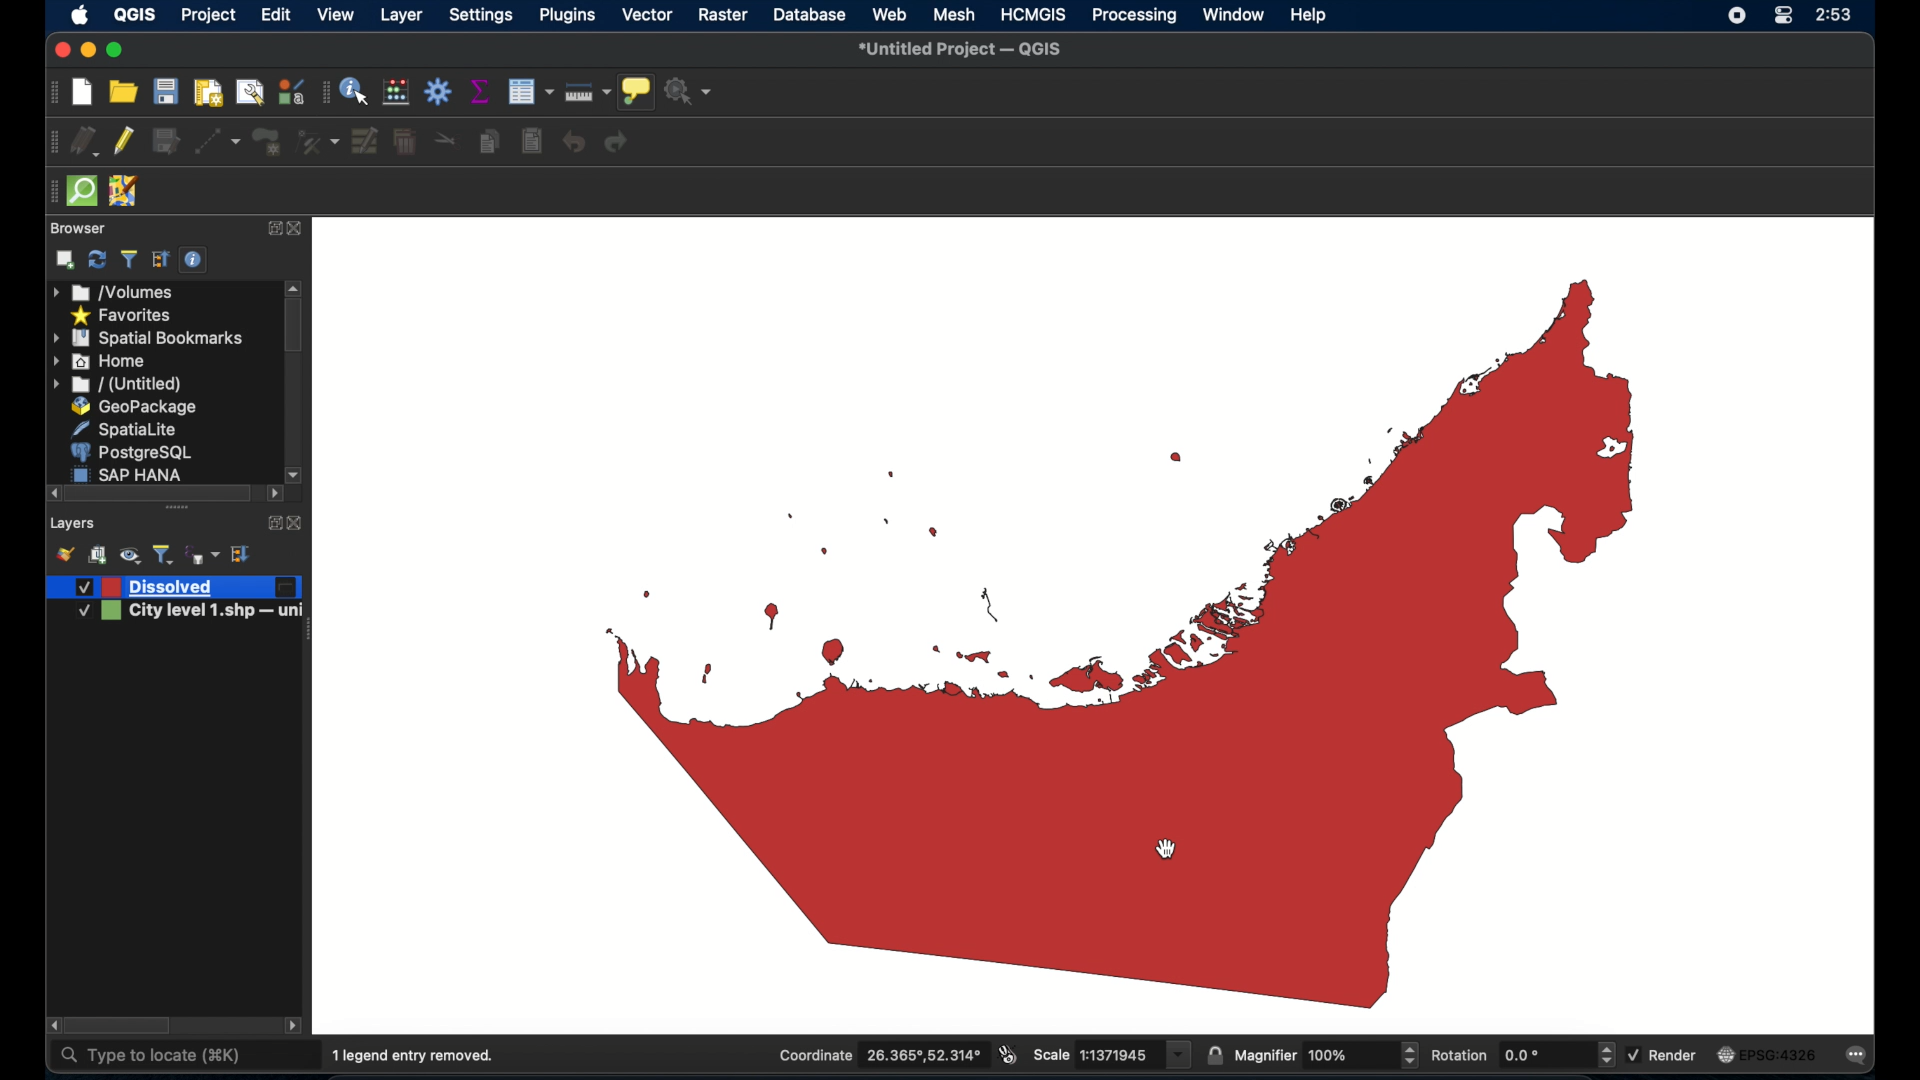  Describe the element at coordinates (954, 16) in the screenshot. I see `mesh` at that location.